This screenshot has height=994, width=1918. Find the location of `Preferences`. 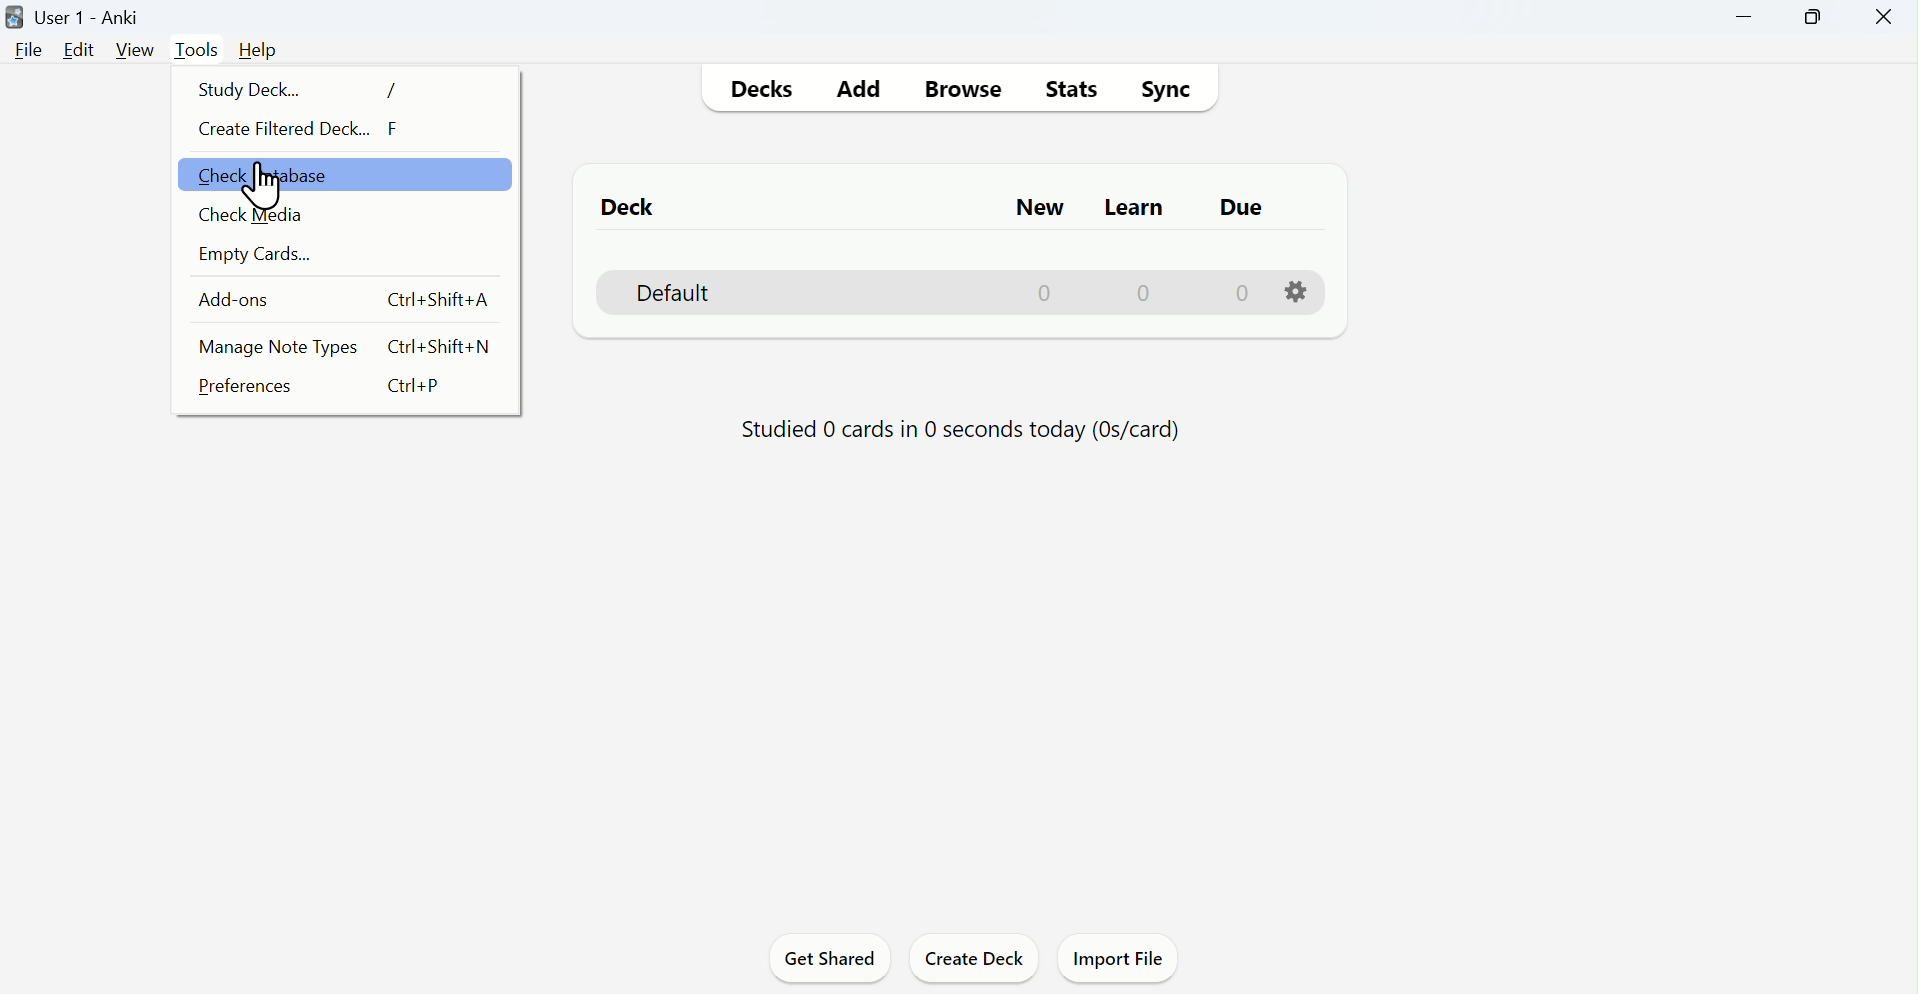

Preferences is located at coordinates (330, 386).